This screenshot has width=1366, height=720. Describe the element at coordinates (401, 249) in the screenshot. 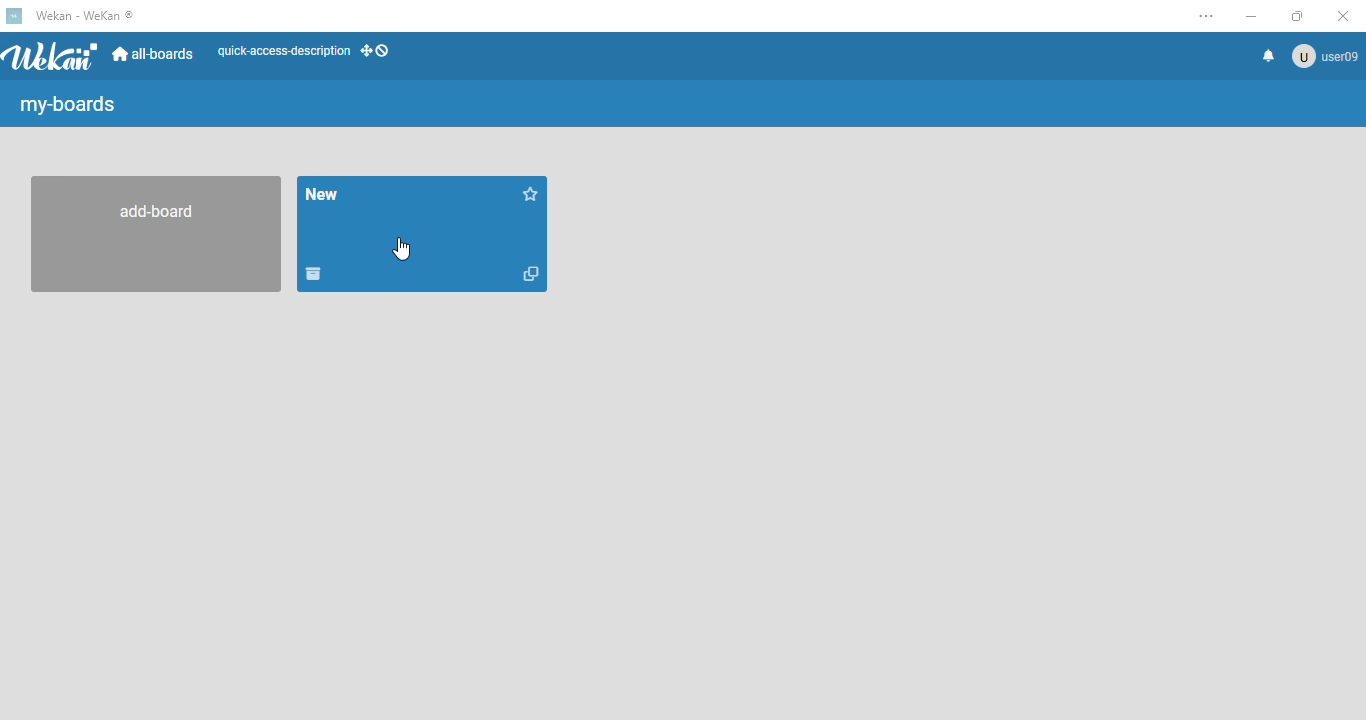

I see `cursor` at that location.